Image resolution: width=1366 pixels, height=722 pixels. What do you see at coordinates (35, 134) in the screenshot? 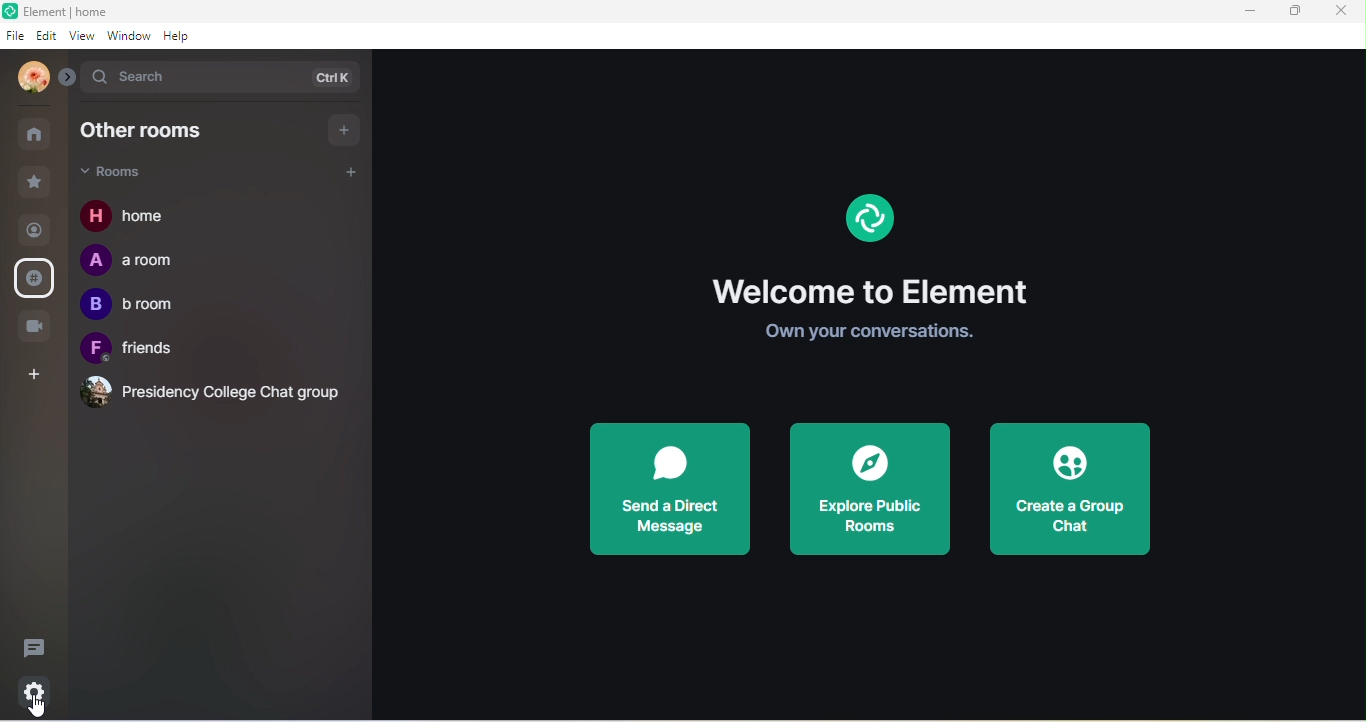
I see `all rooms` at bounding box center [35, 134].